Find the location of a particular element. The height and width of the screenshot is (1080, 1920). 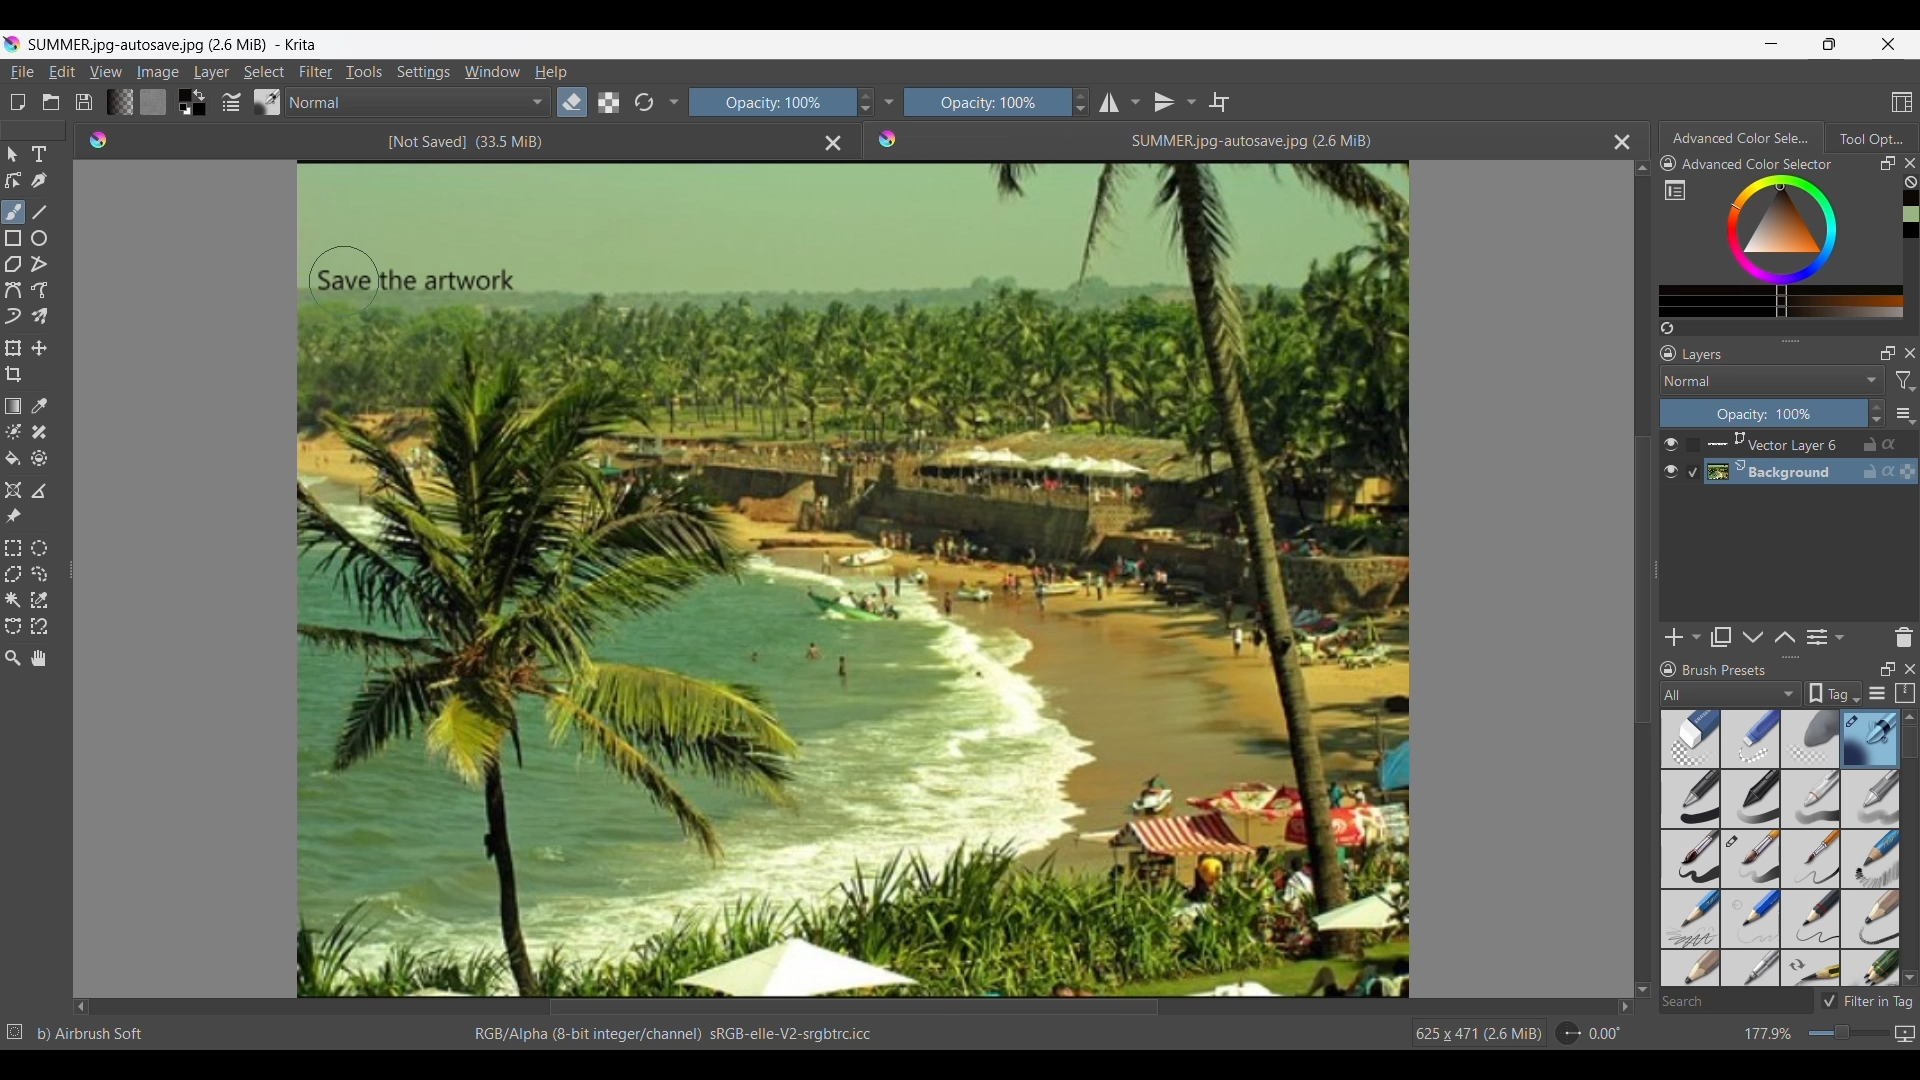

Close layers panel is located at coordinates (1907, 353).